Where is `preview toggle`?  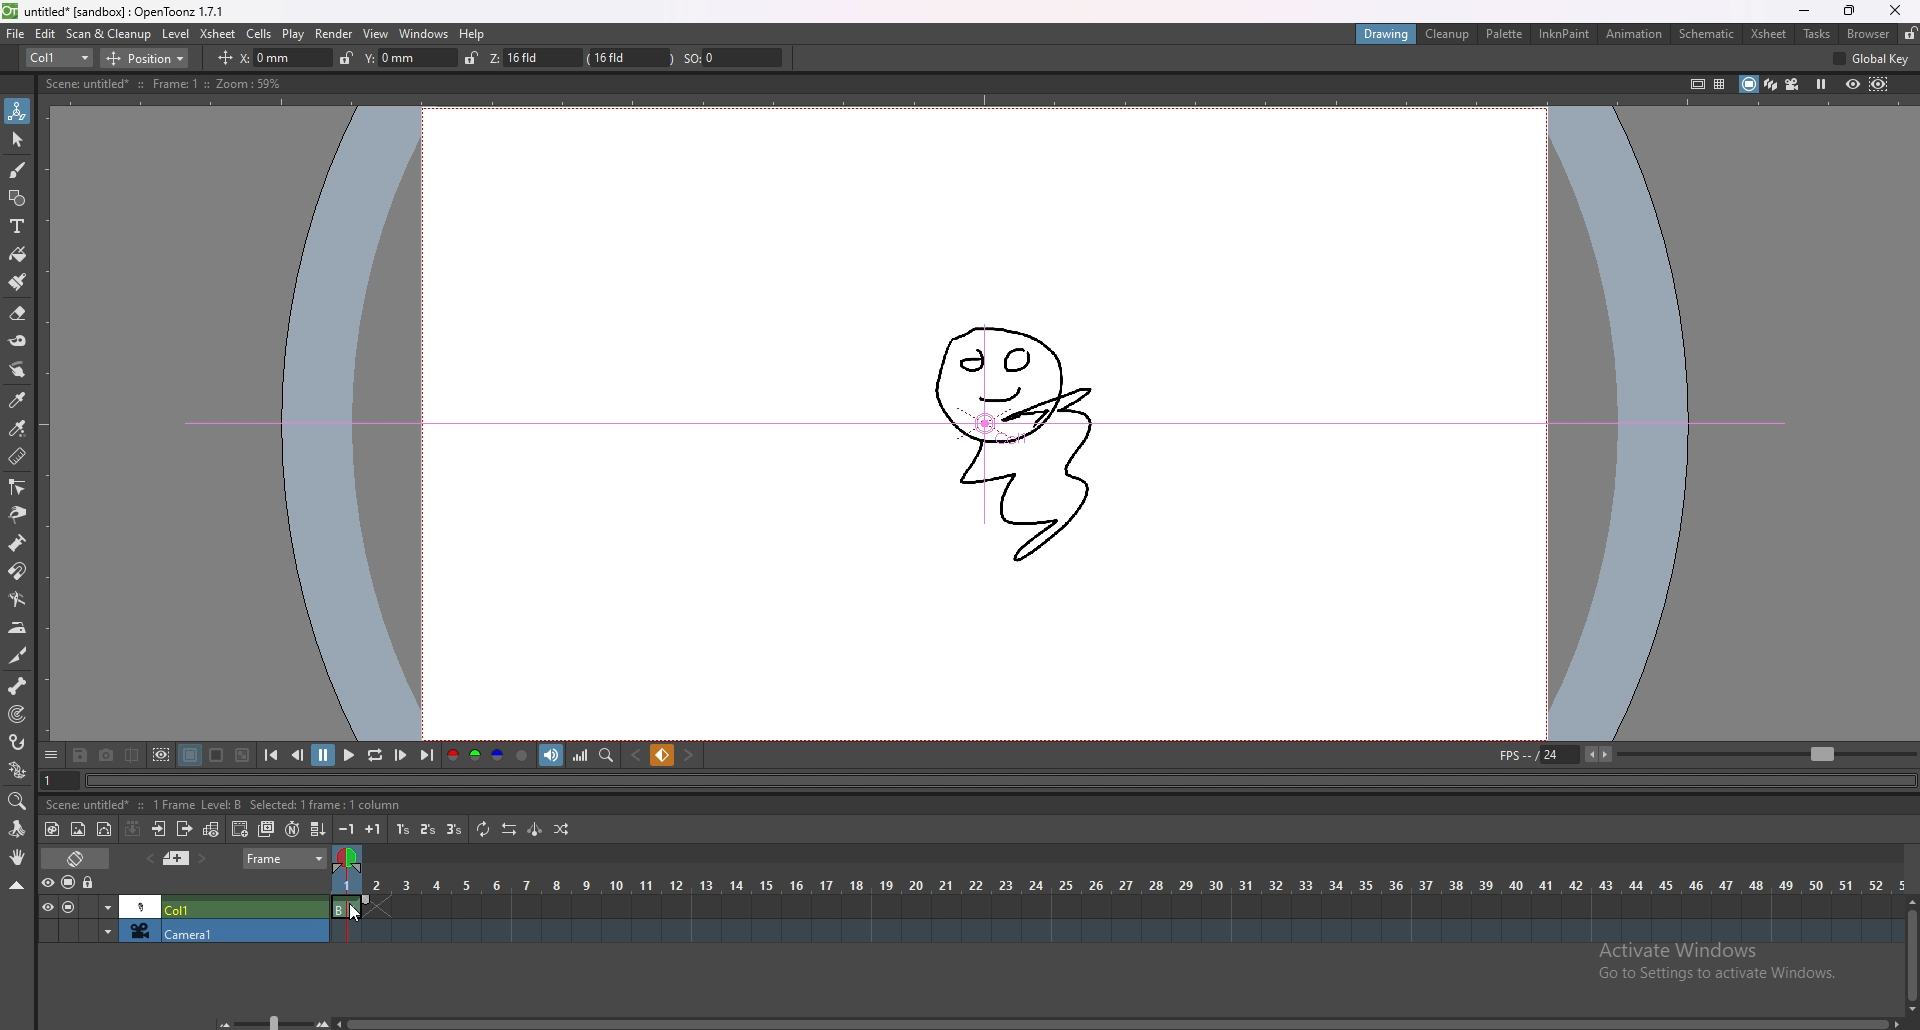
preview toggle is located at coordinates (44, 882).